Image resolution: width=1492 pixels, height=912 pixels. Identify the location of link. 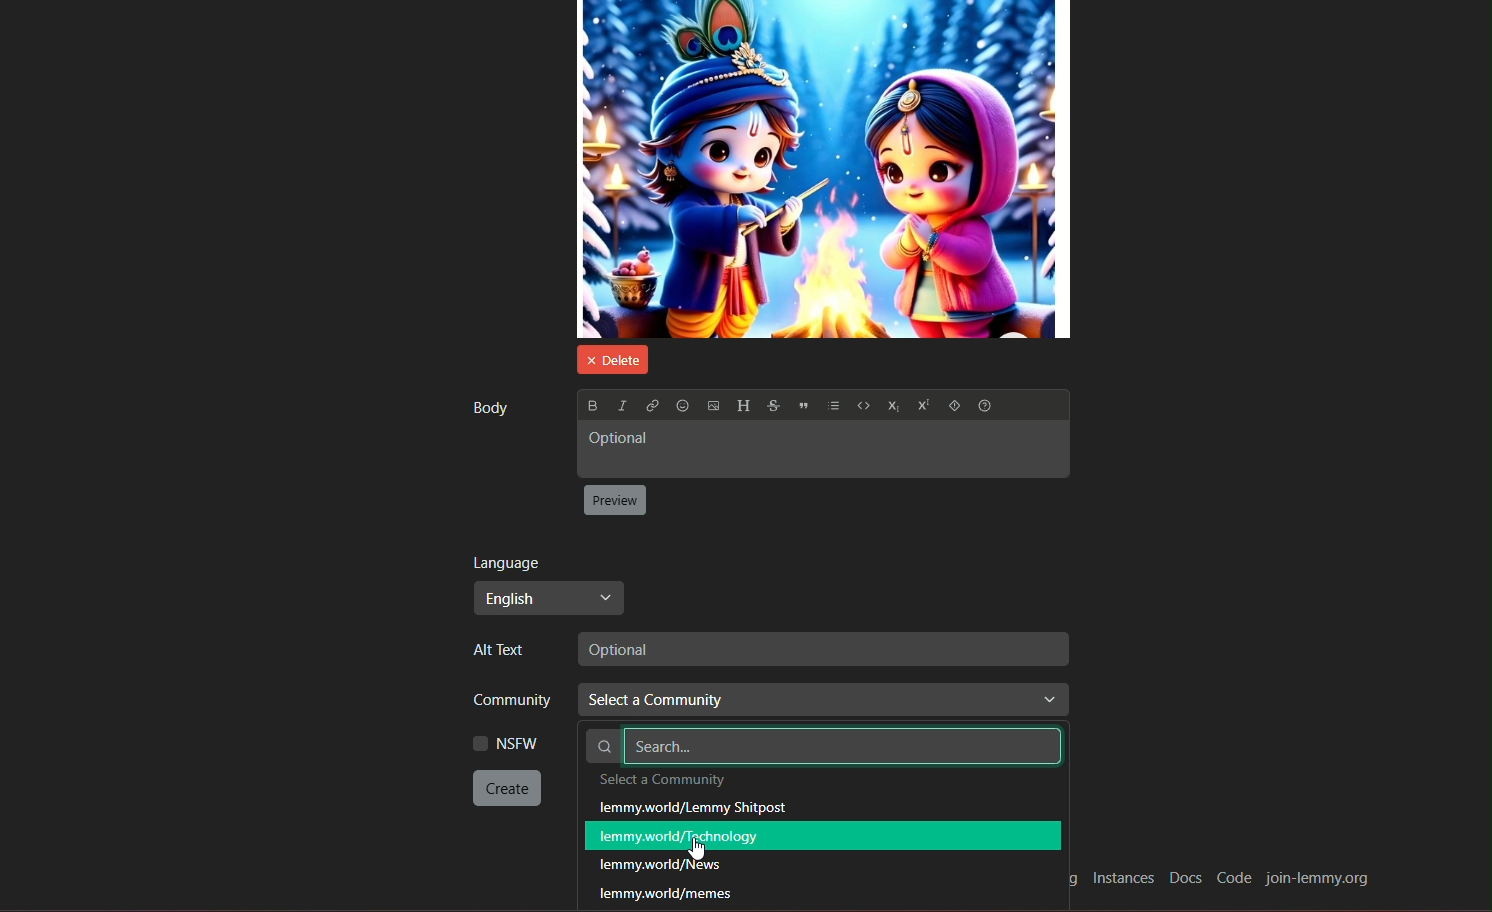
(651, 406).